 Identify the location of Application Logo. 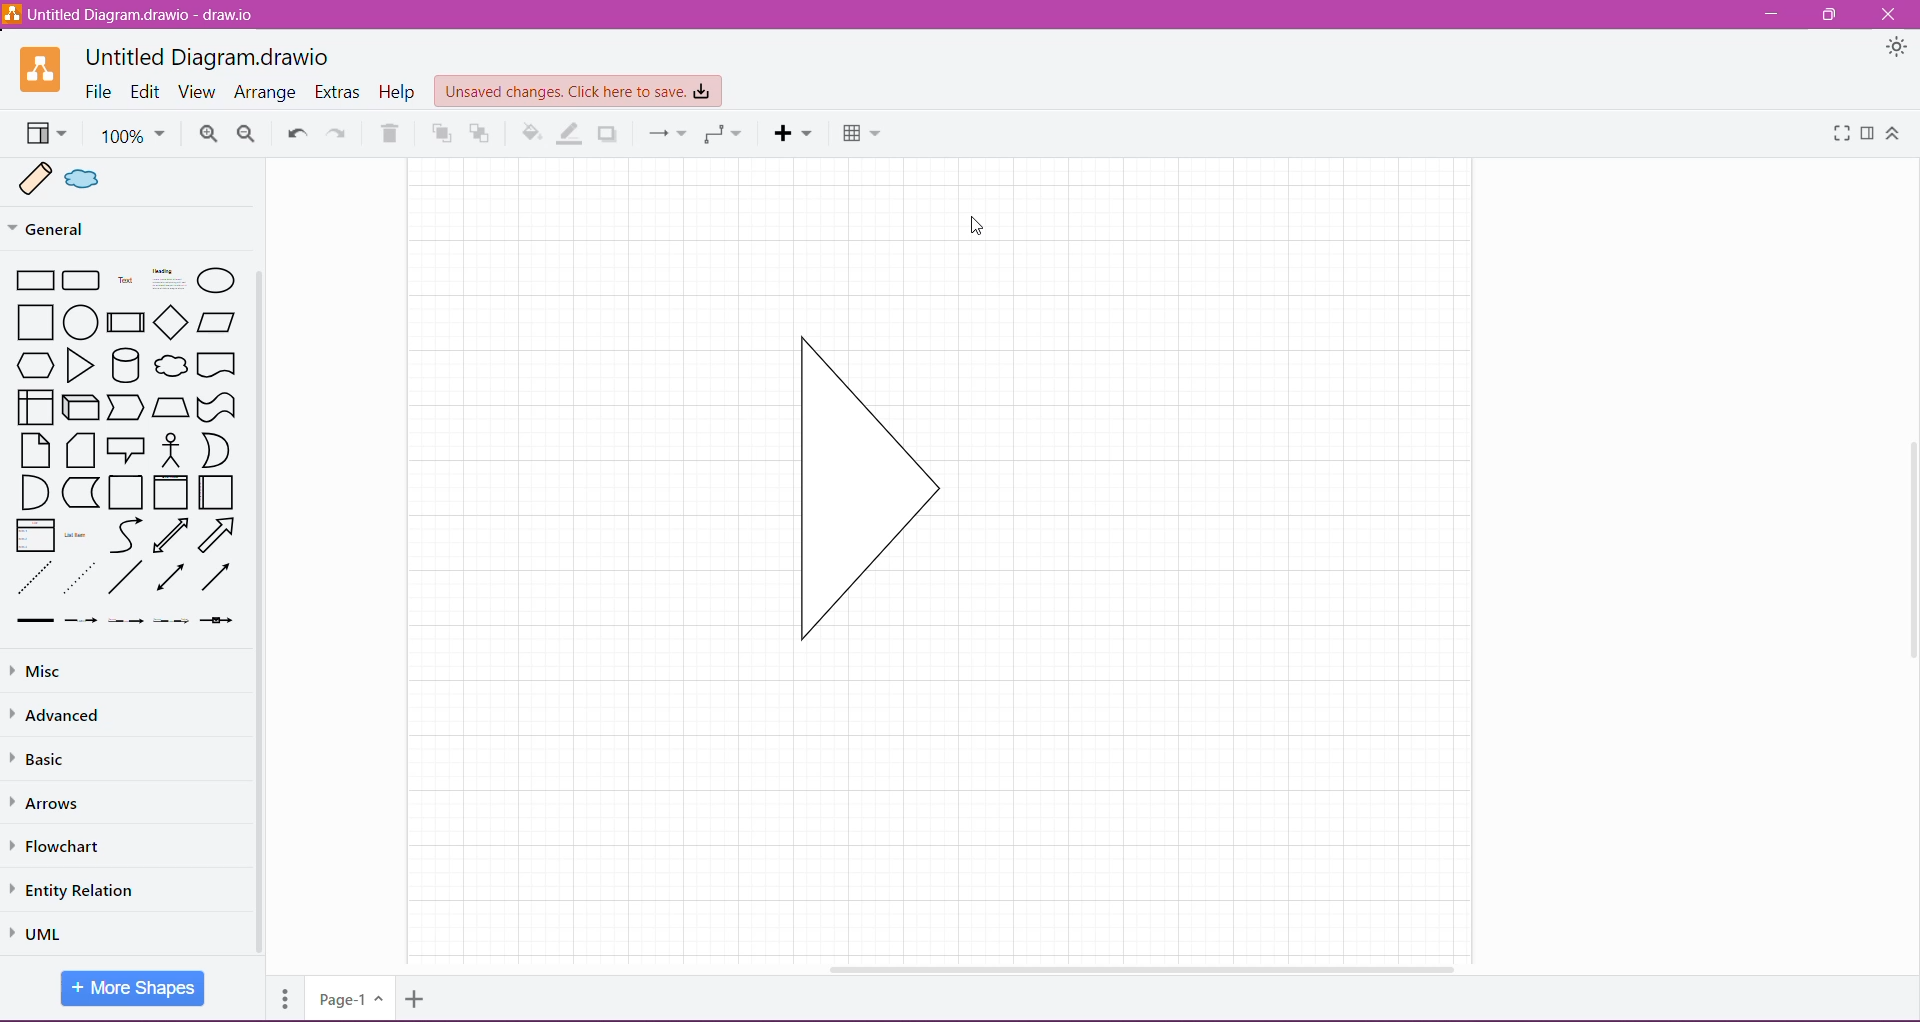
(43, 70).